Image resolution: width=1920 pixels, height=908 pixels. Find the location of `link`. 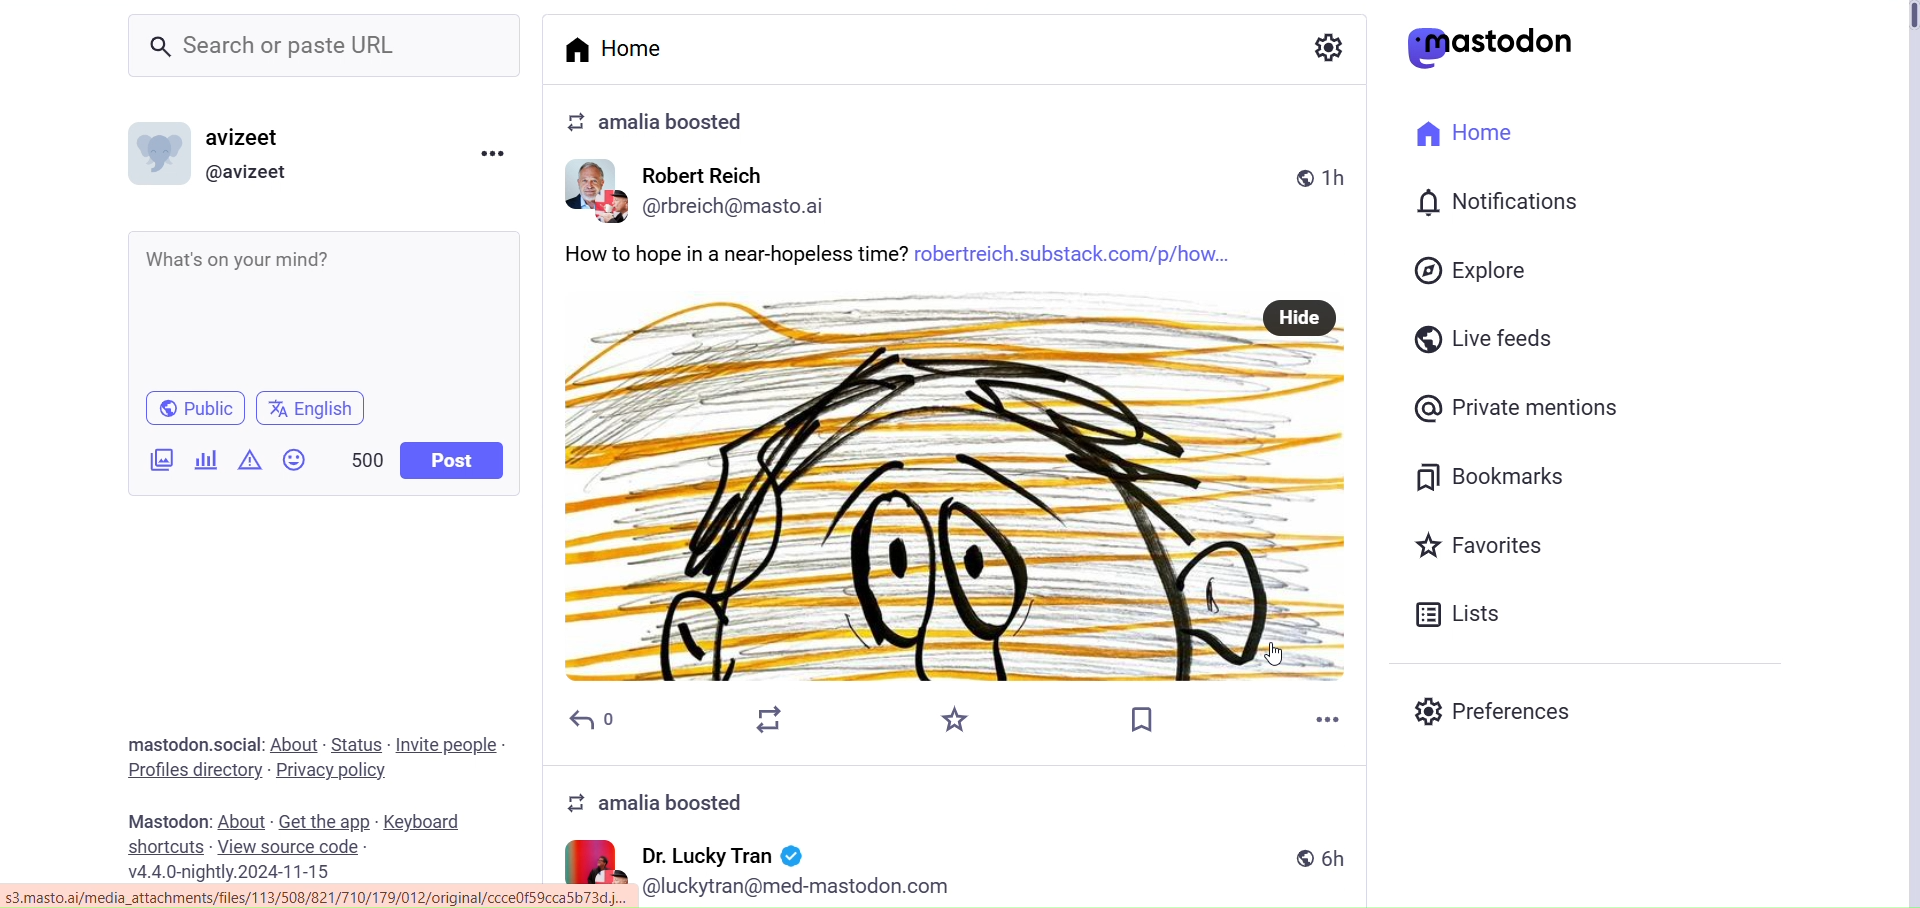

link is located at coordinates (313, 898).